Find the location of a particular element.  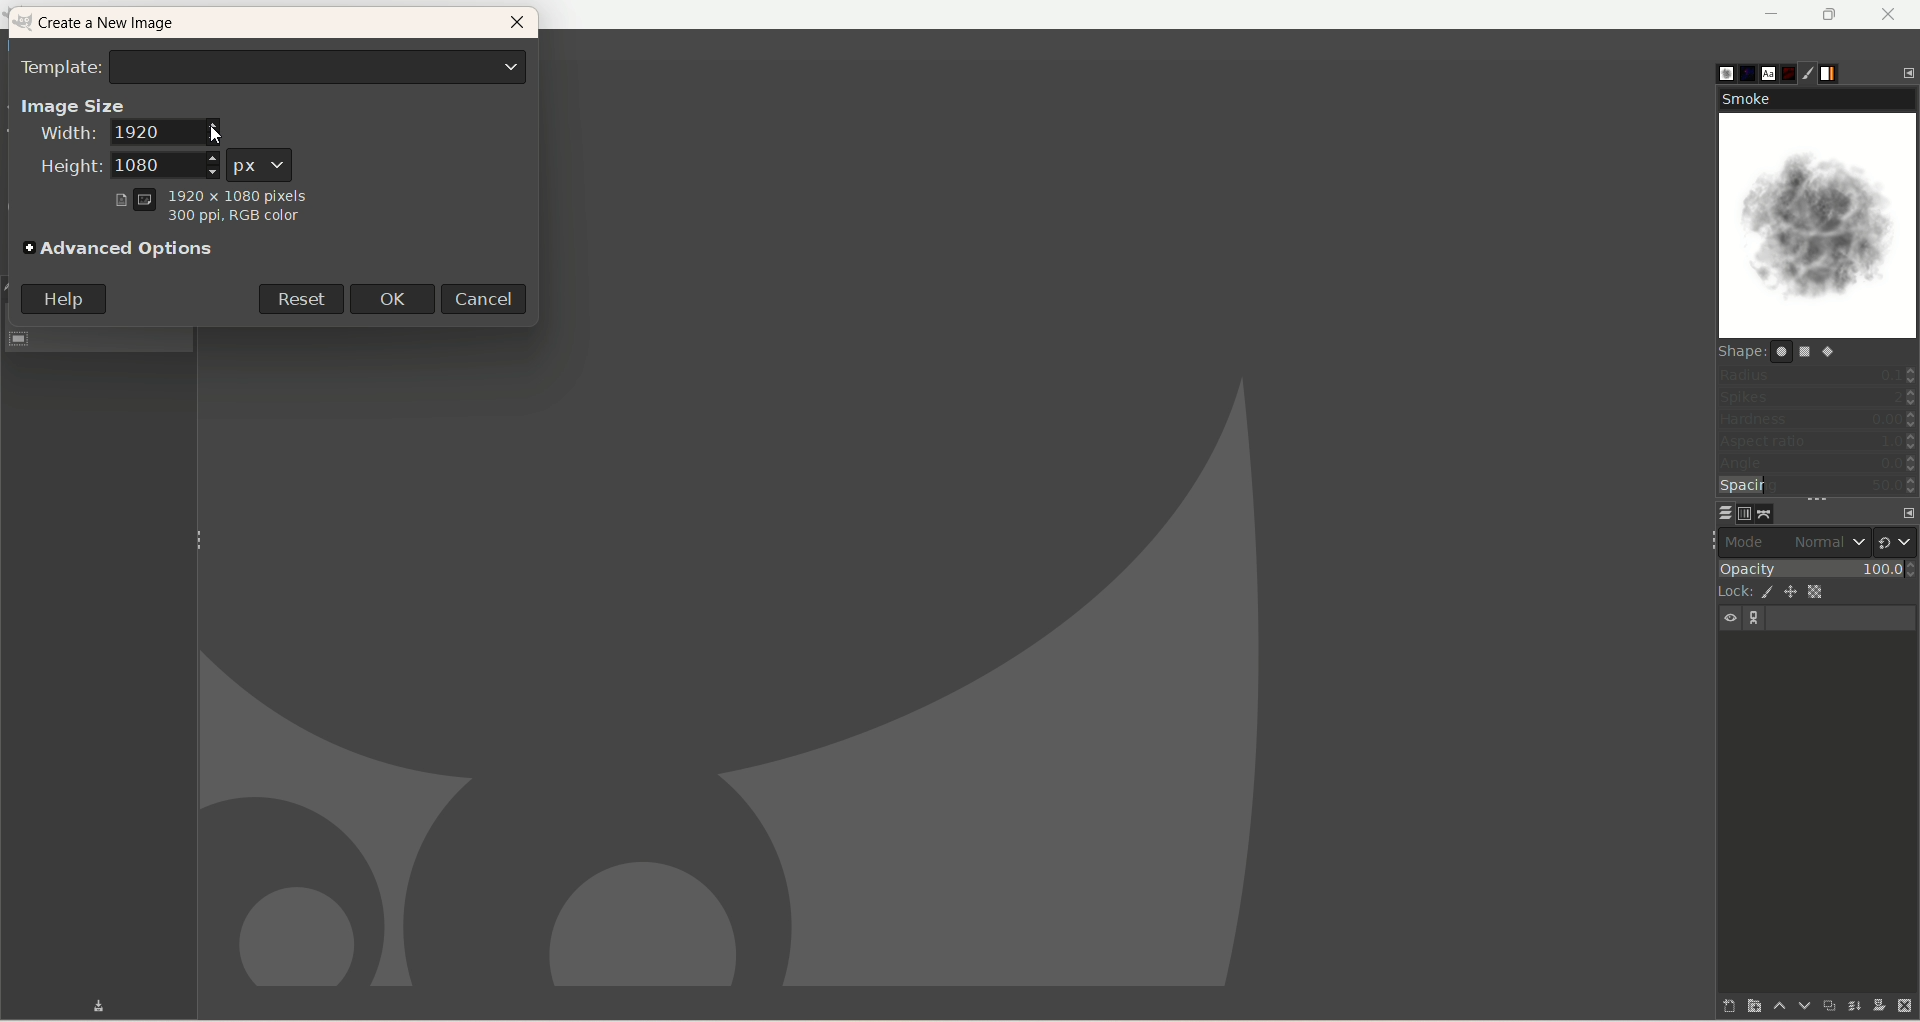

lock position and size is located at coordinates (1792, 595).